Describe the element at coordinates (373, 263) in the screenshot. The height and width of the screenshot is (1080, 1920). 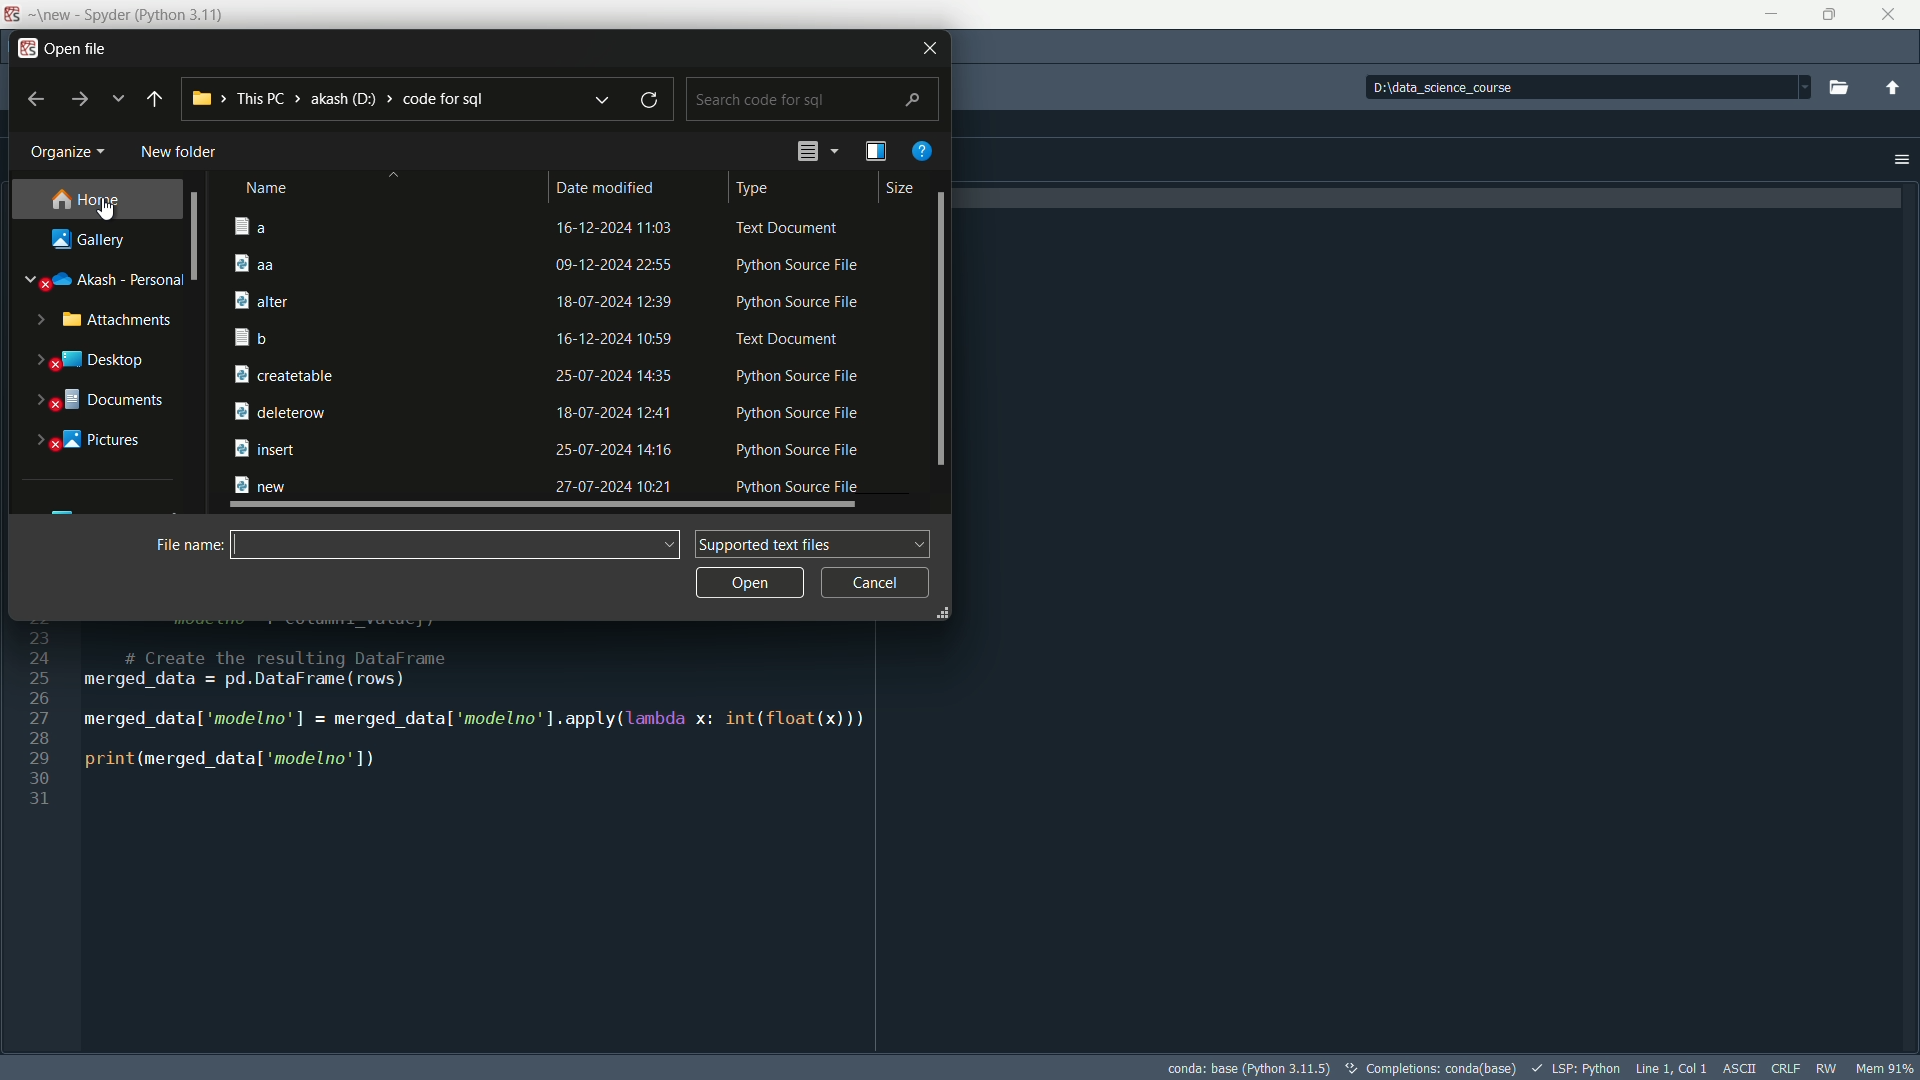
I see `file name` at that location.